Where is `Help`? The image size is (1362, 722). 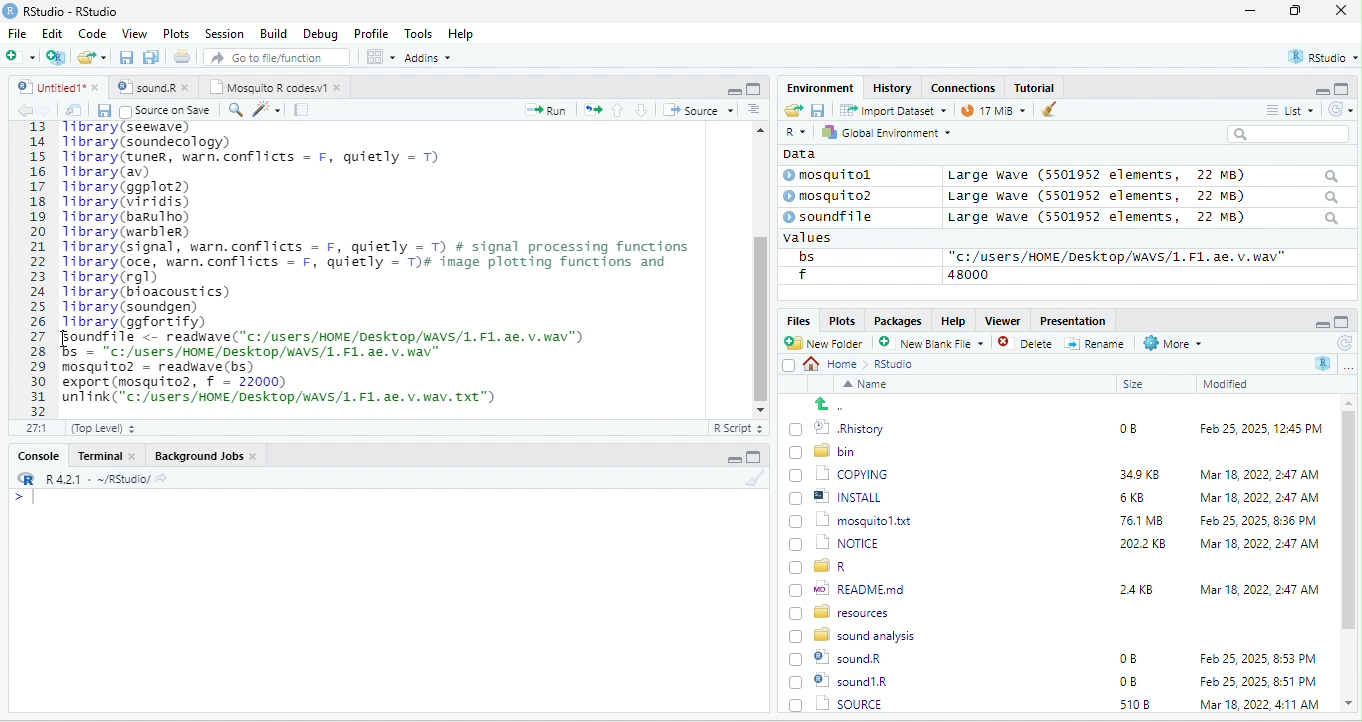
Help is located at coordinates (462, 35).